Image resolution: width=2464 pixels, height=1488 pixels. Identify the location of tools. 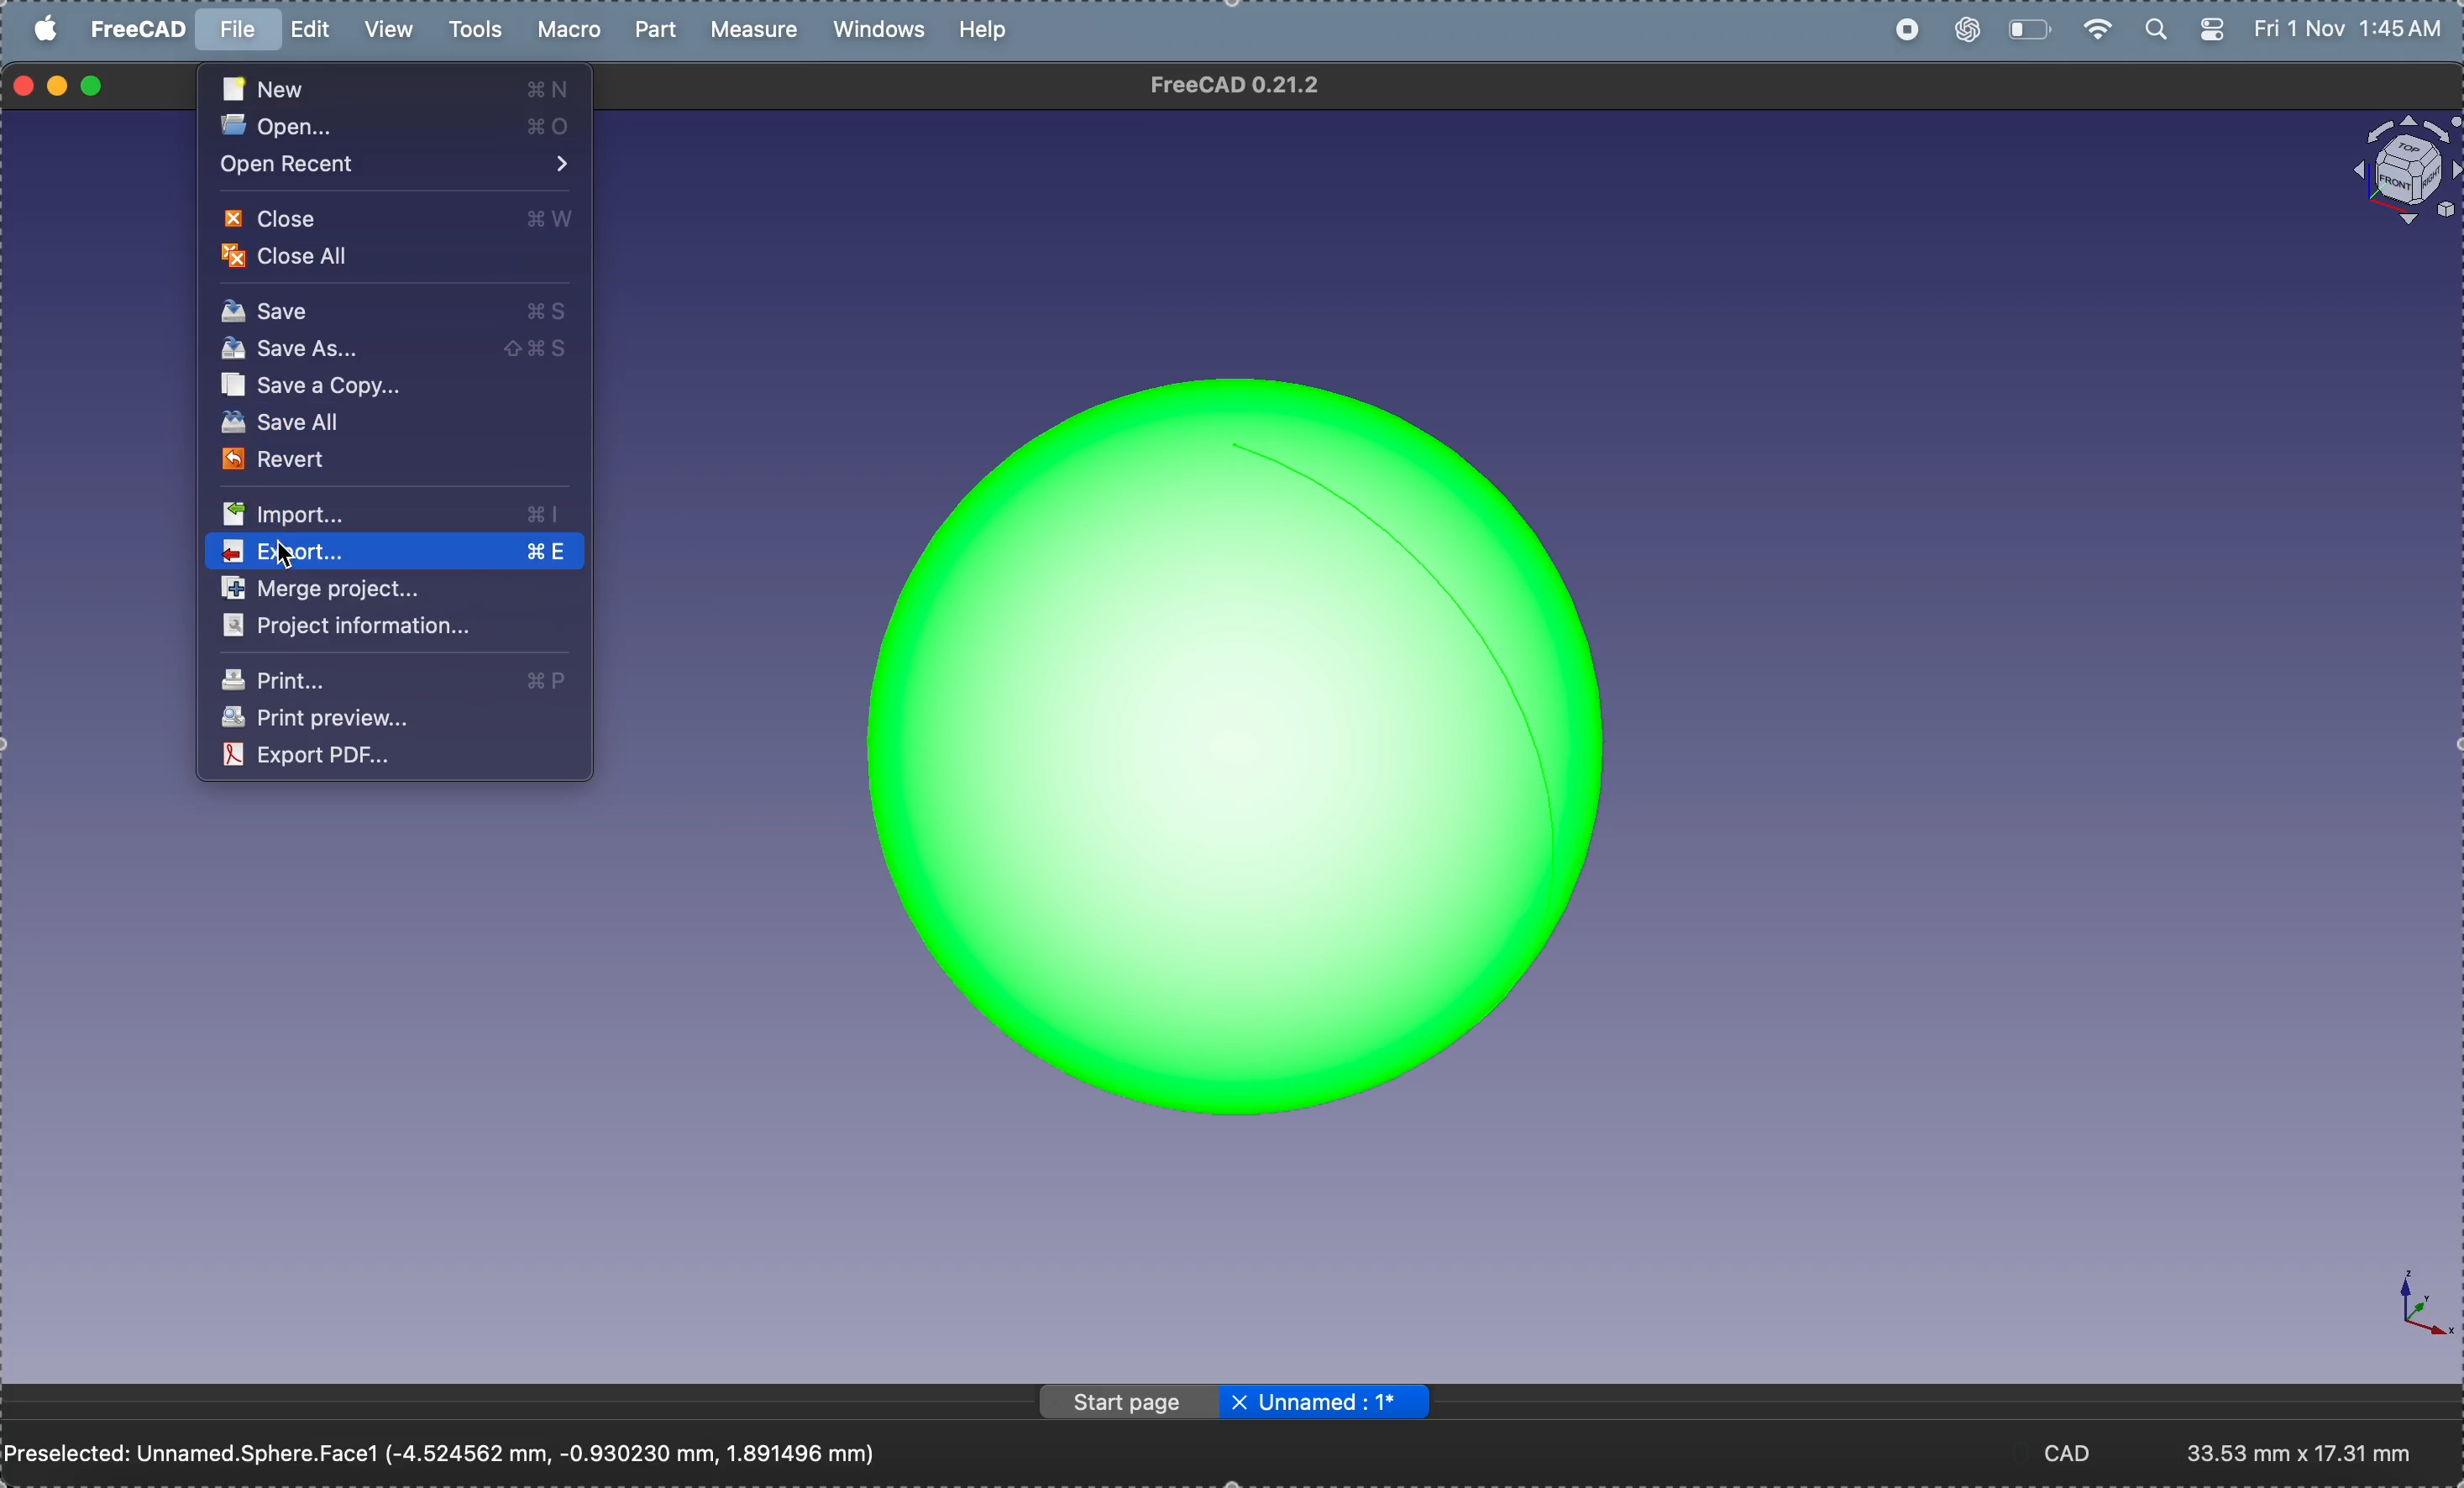
(475, 30).